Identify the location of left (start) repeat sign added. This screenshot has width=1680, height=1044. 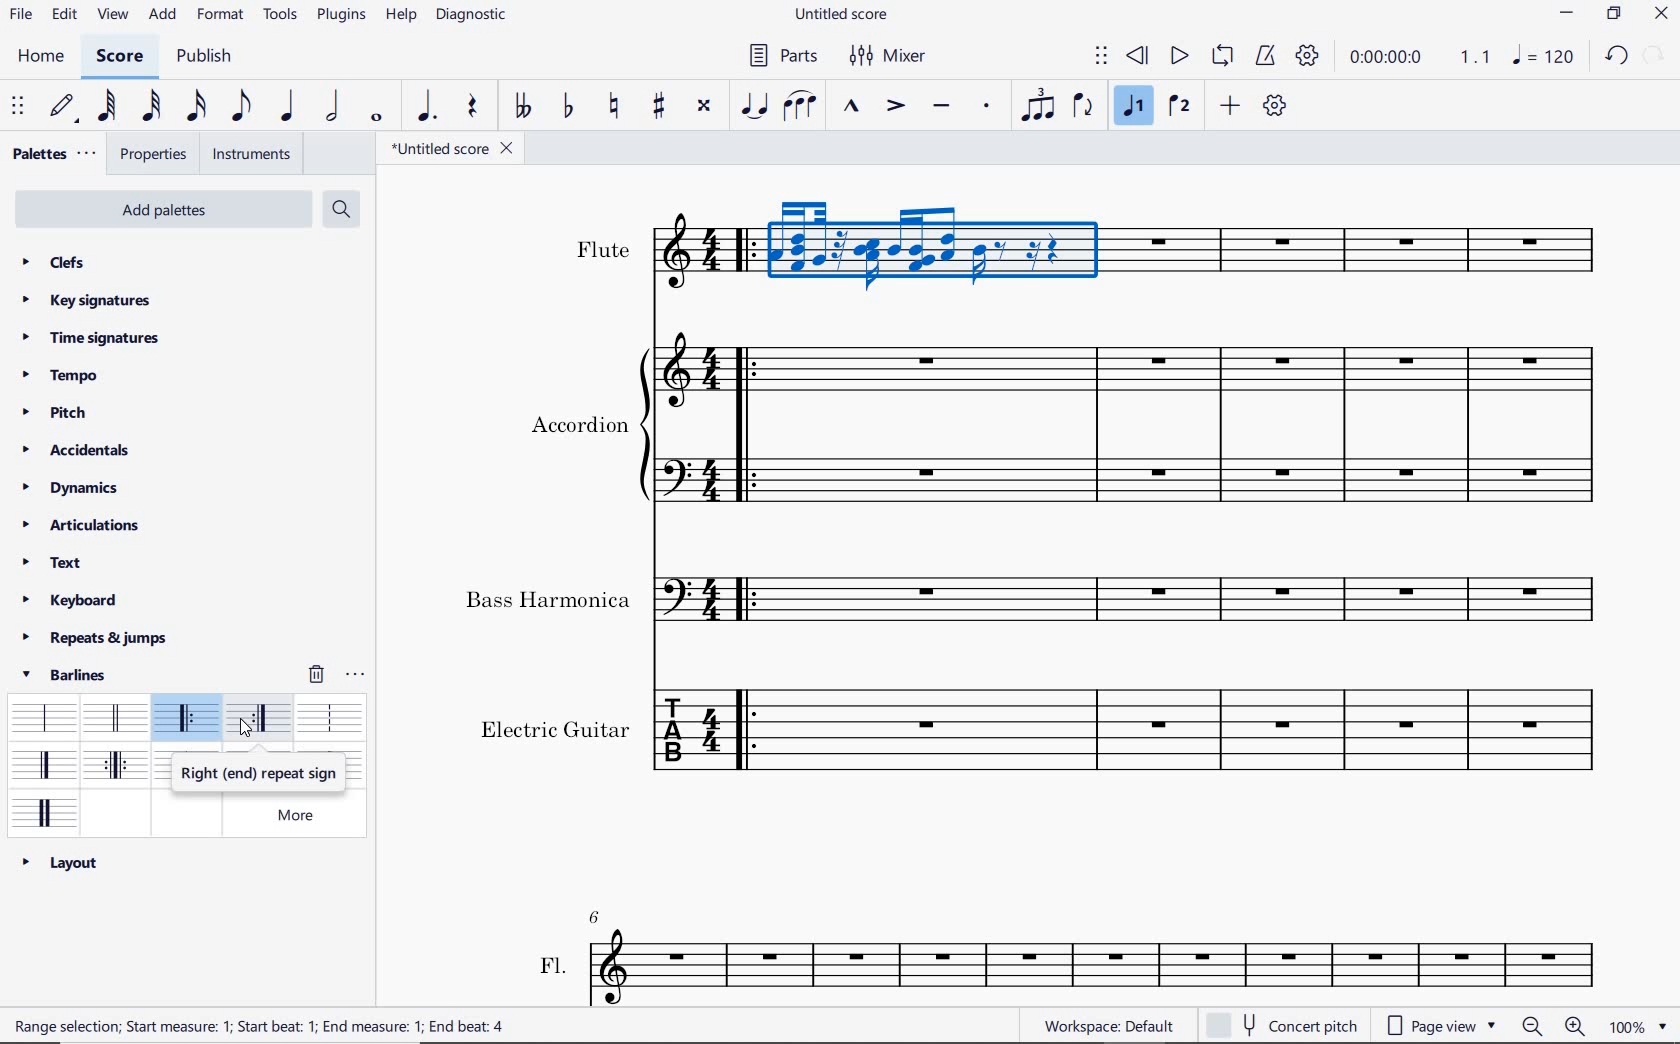
(742, 249).